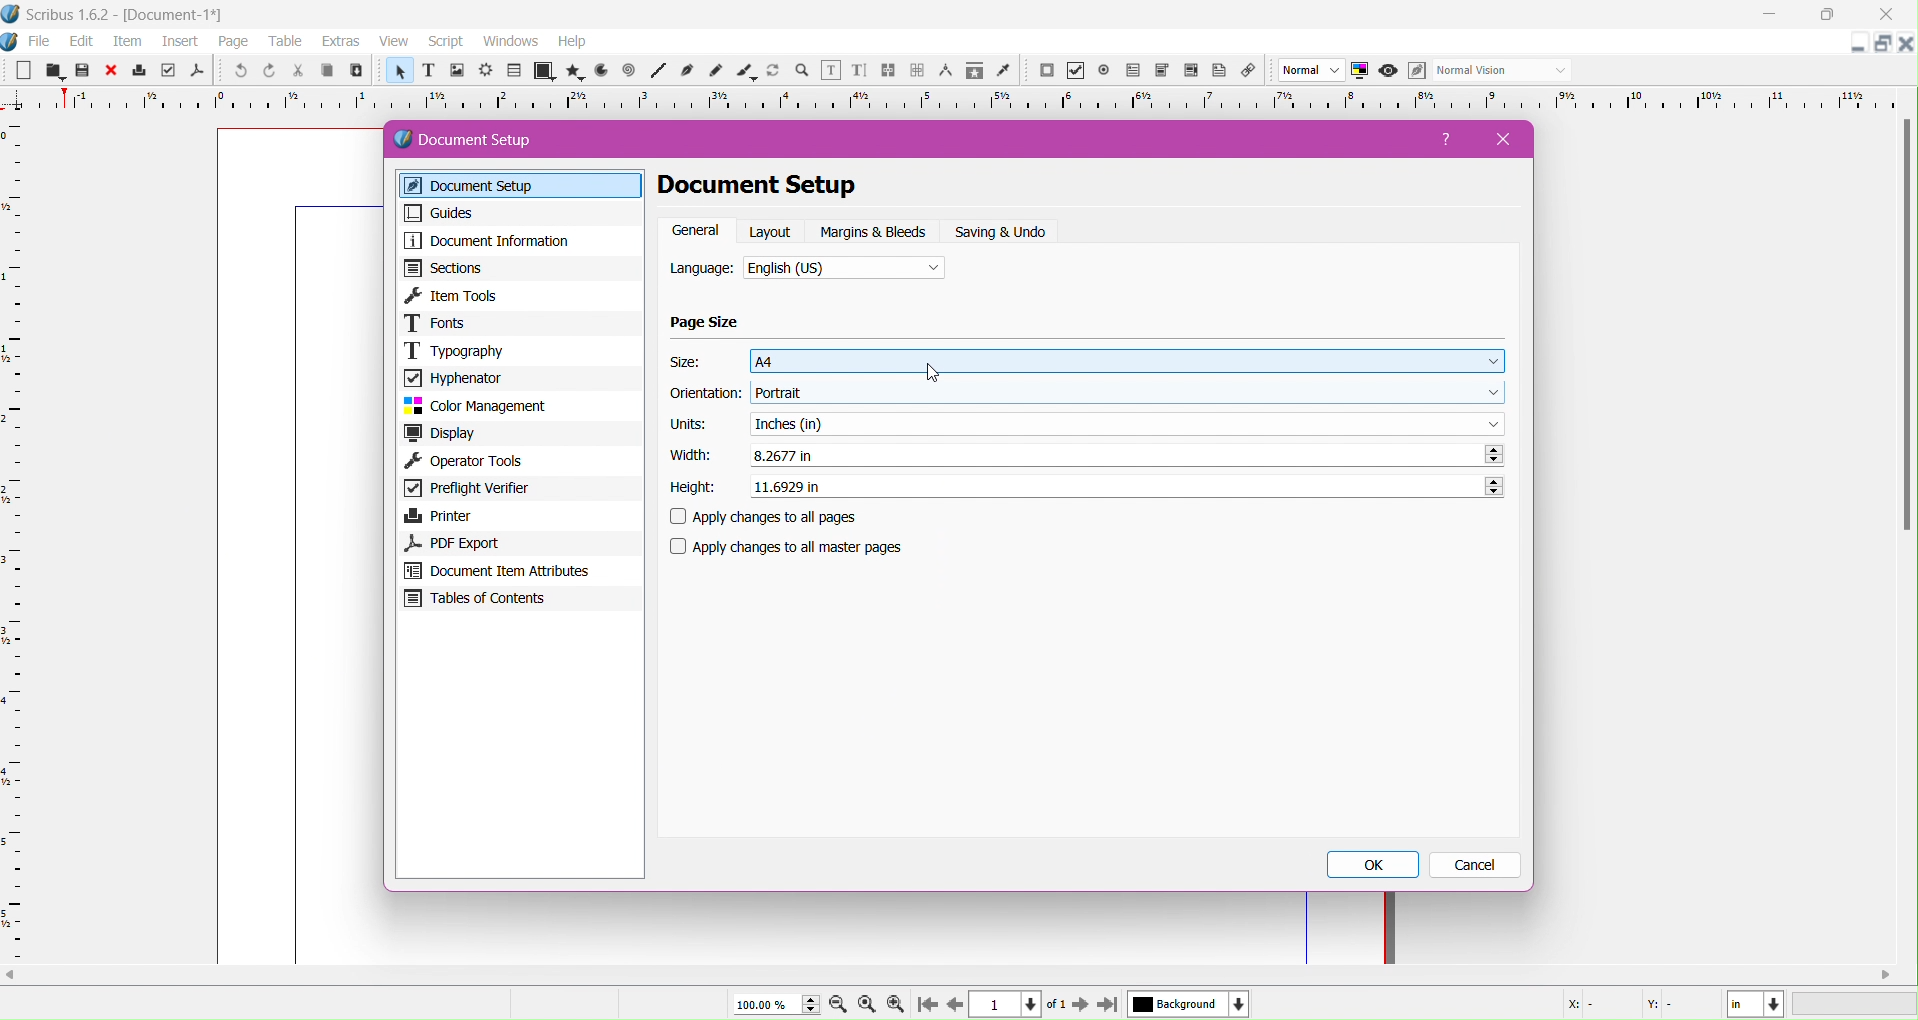 The image size is (1918, 1020). Describe the element at coordinates (693, 488) in the screenshot. I see `Height` at that location.